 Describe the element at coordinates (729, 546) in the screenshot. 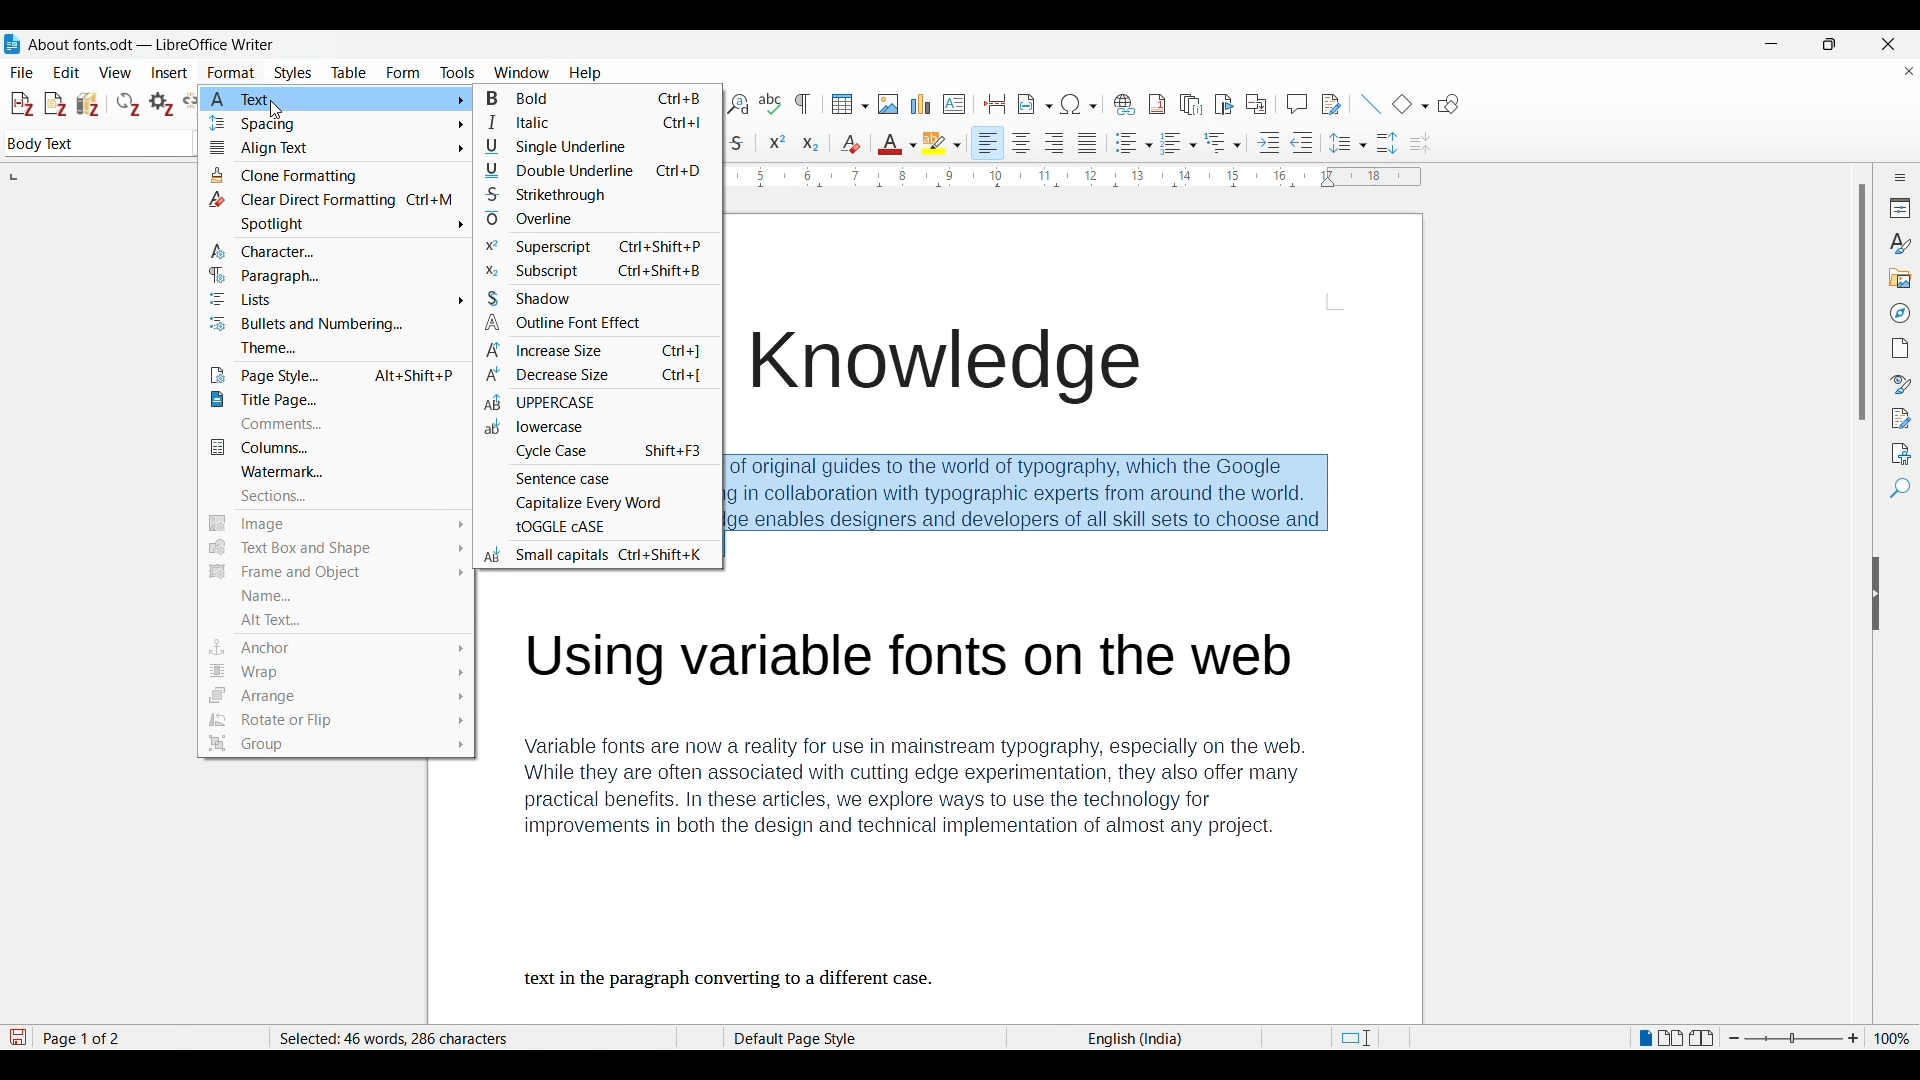

I see `Cursor position unchanged after making selection` at that location.